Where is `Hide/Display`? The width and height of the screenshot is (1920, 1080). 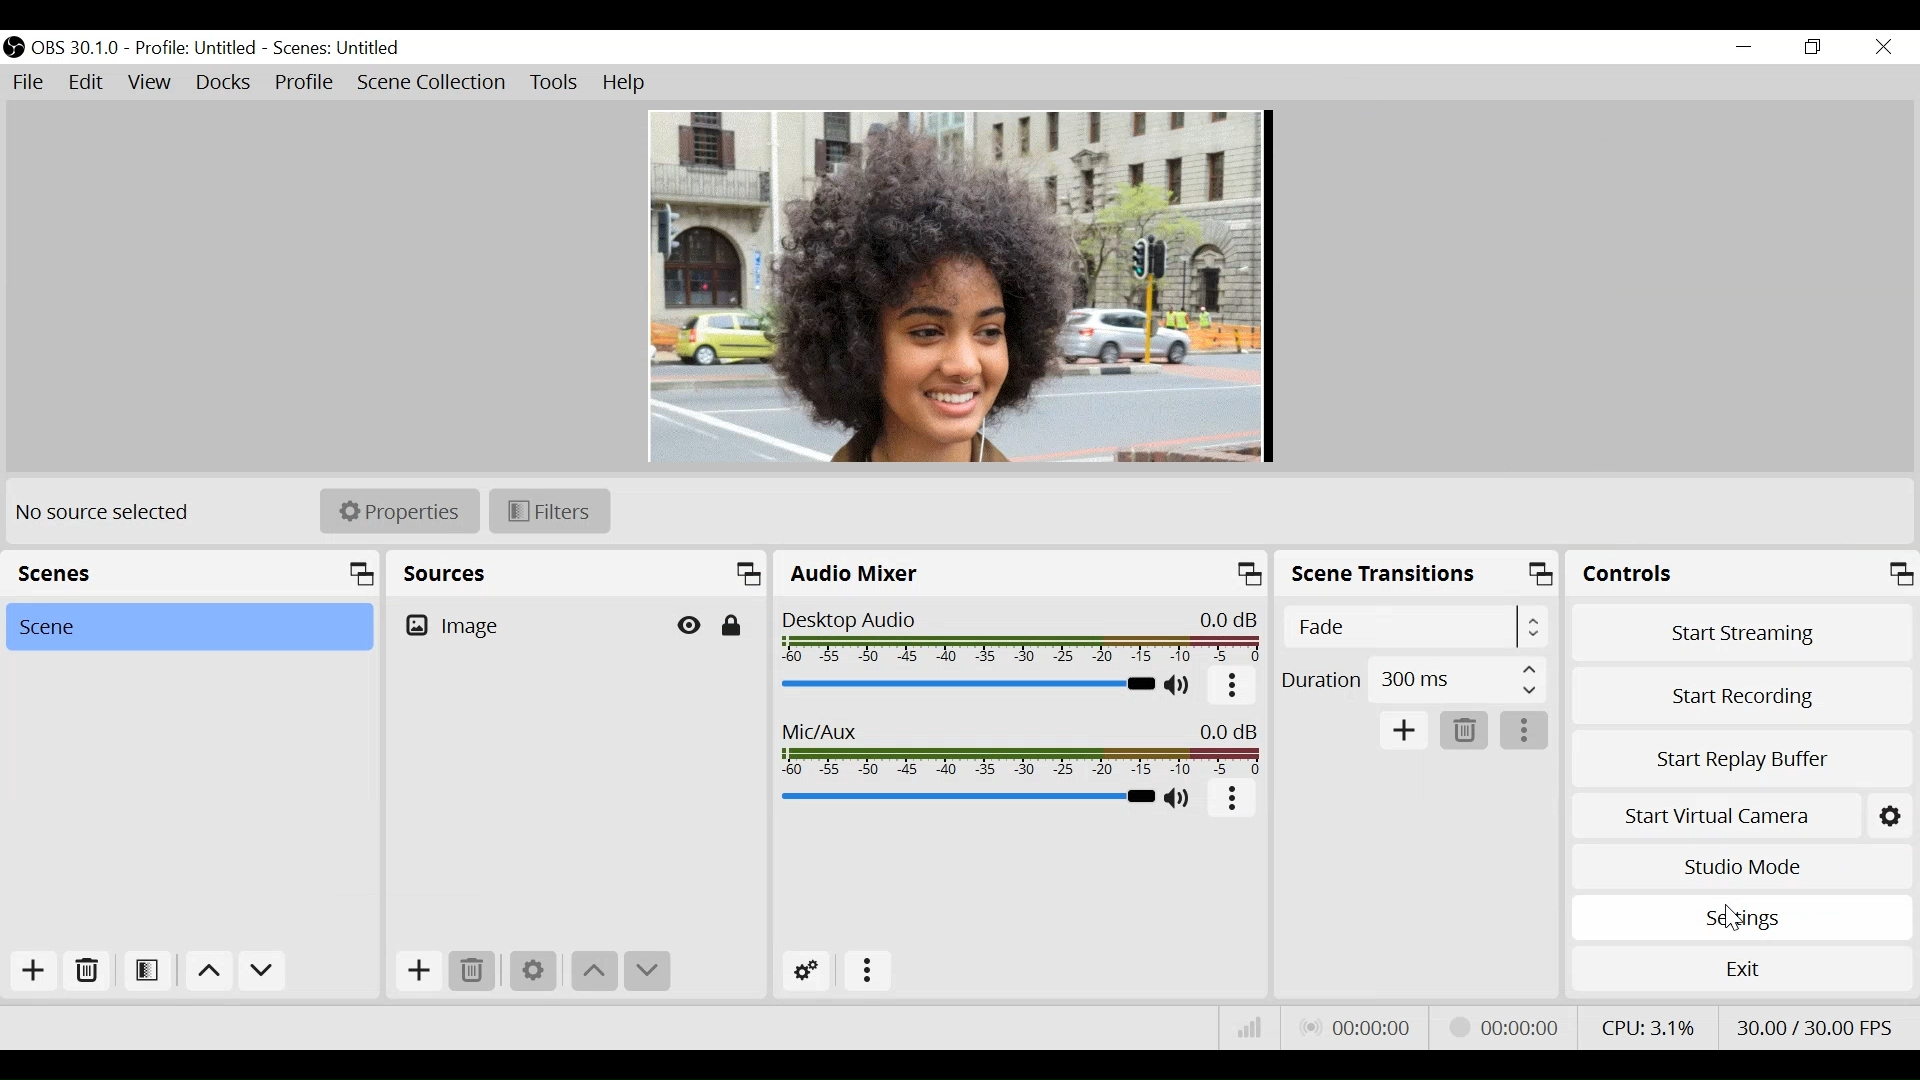
Hide/Display is located at coordinates (692, 625).